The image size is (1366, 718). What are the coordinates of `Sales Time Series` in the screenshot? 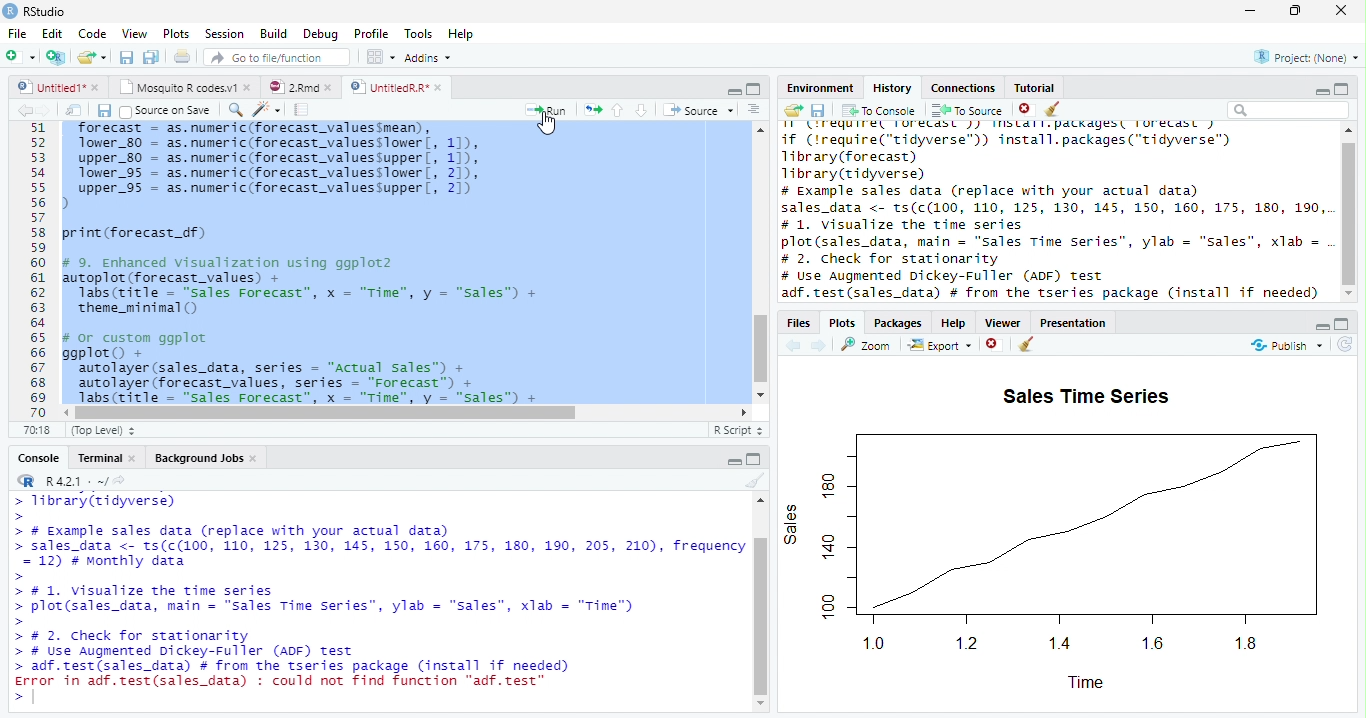 It's located at (1087, 398).